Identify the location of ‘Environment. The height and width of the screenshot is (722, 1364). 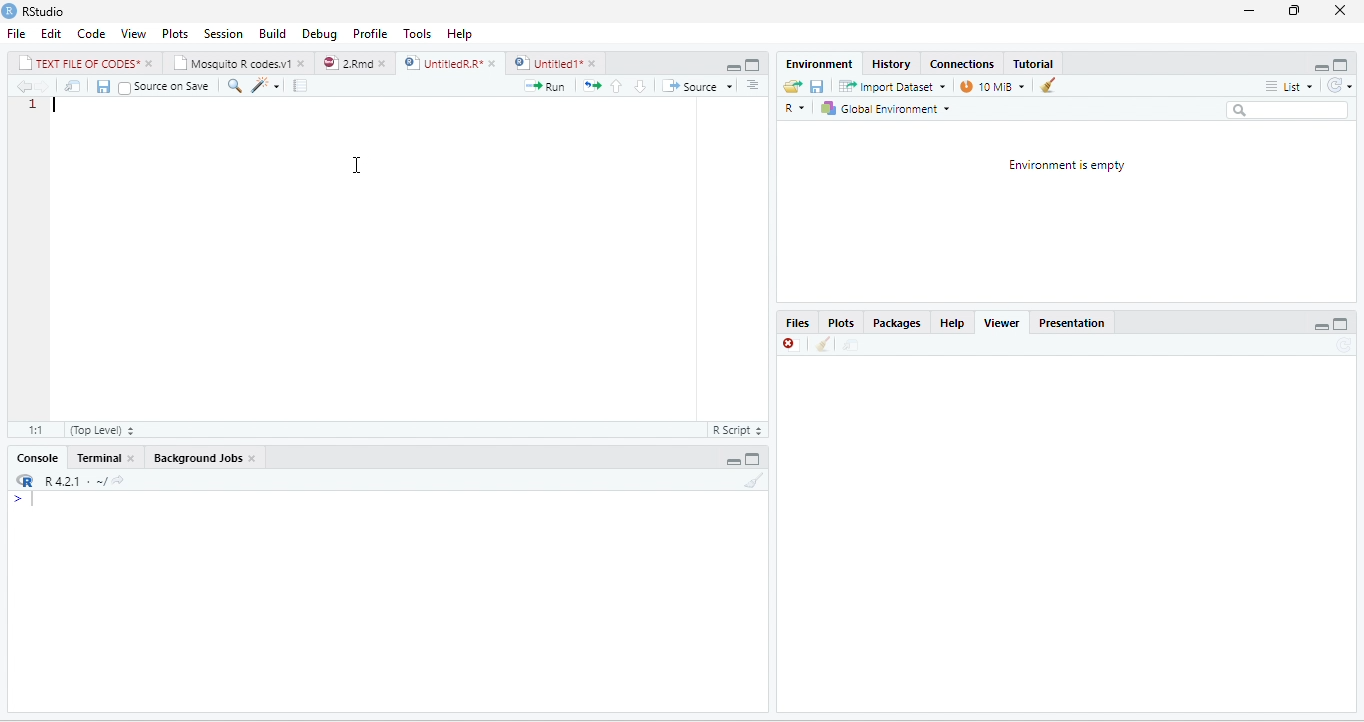
(817, 64).